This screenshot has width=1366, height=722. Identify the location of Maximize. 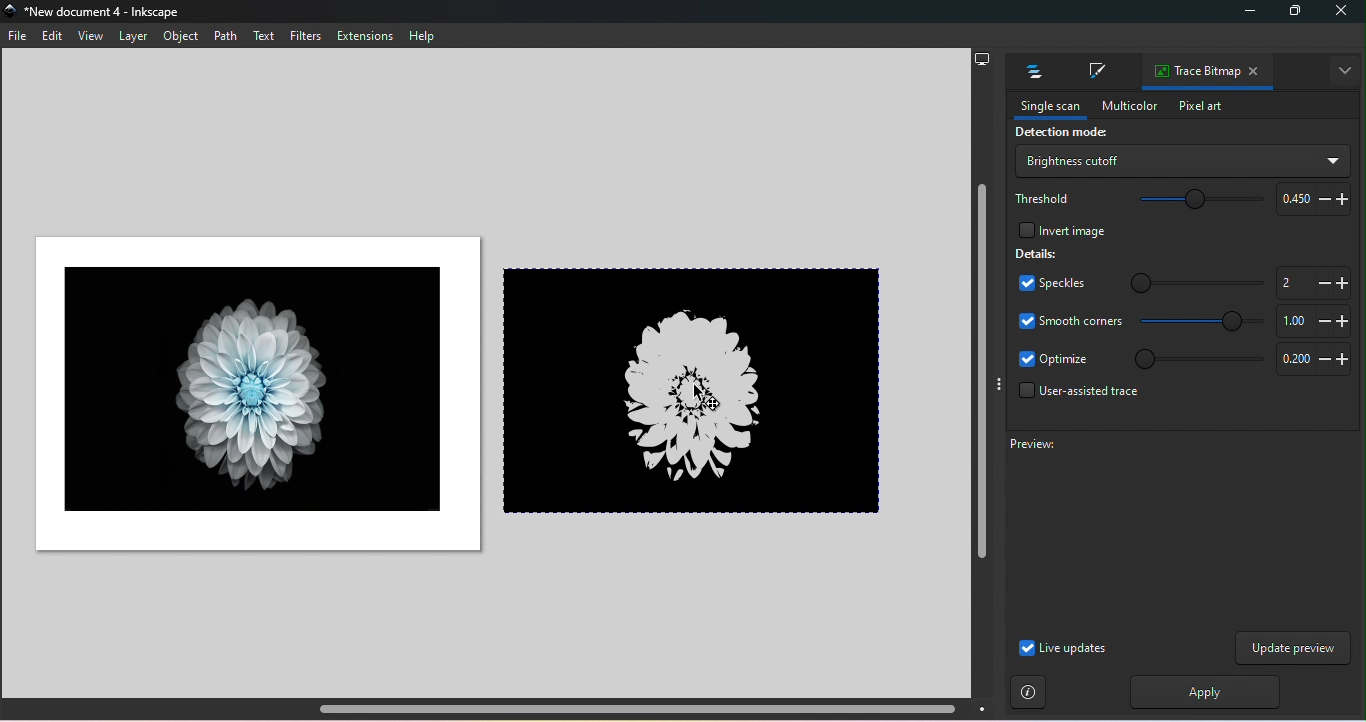
(1292, 14).